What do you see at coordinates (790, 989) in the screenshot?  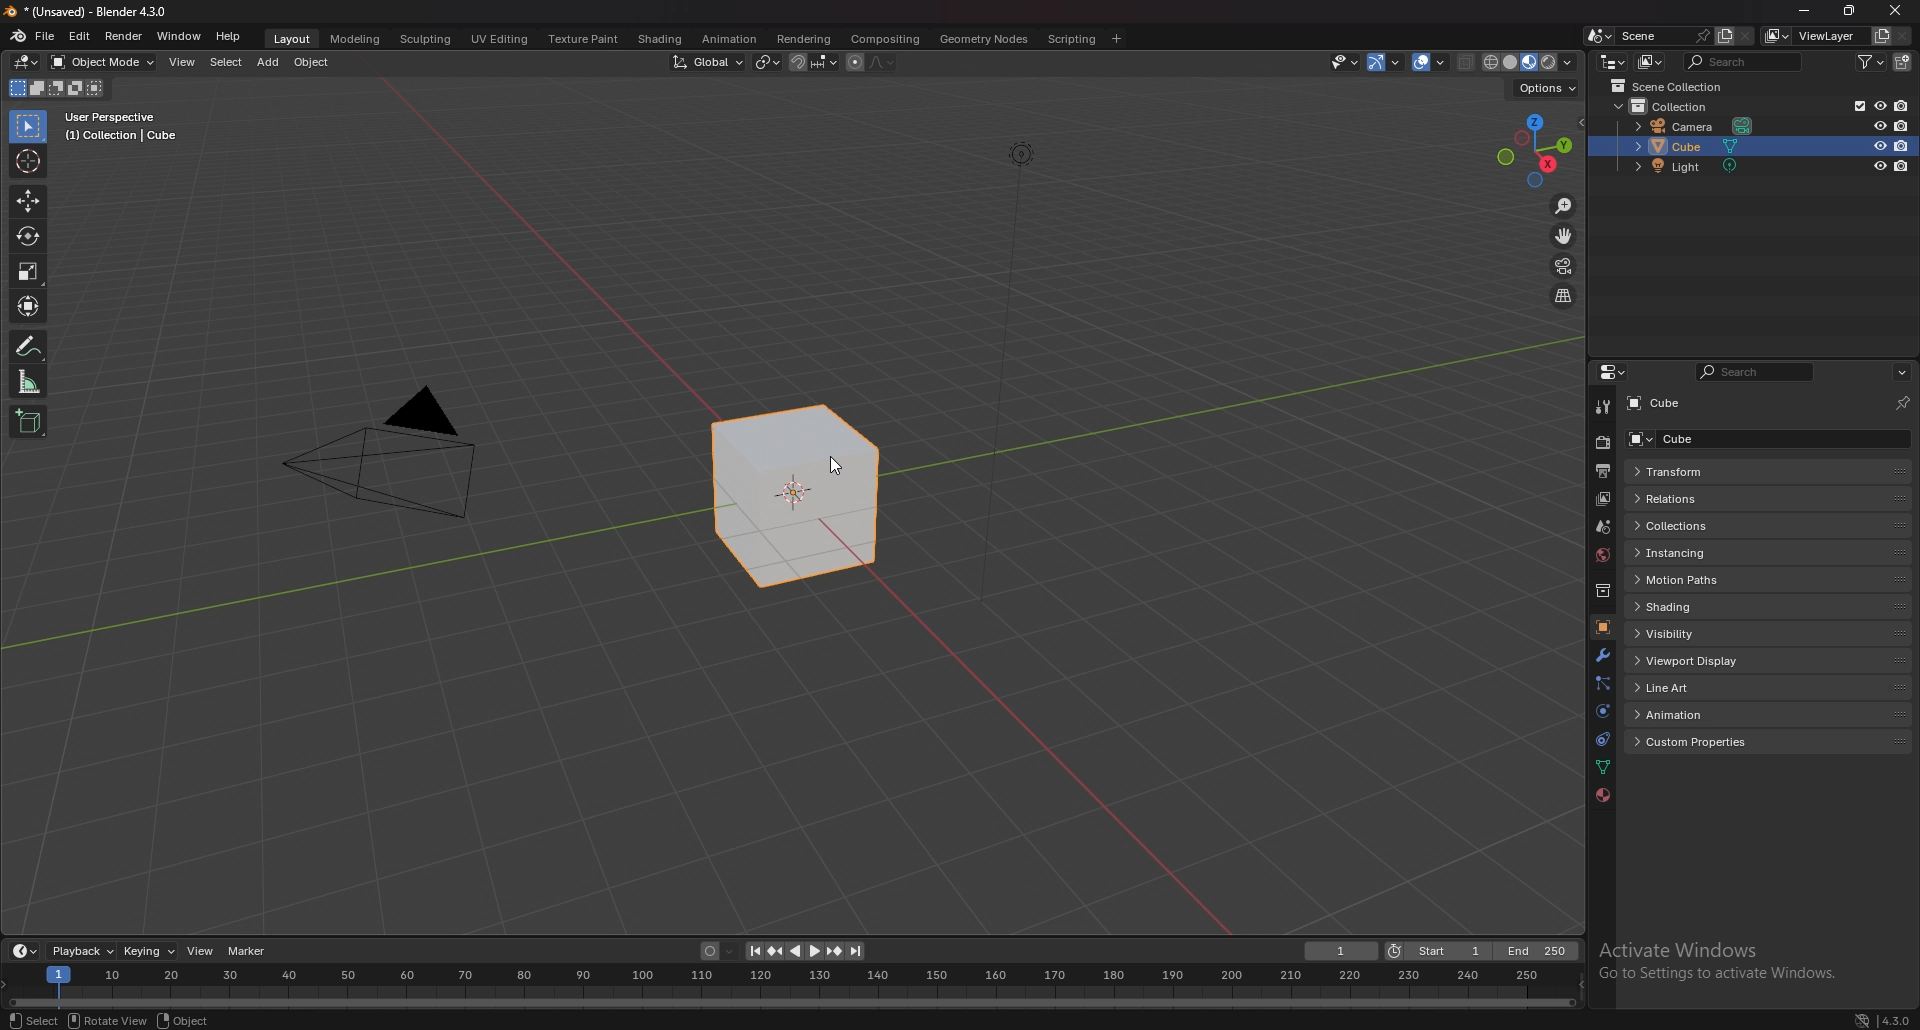 I see `seek` at bounding box center [790, 989].